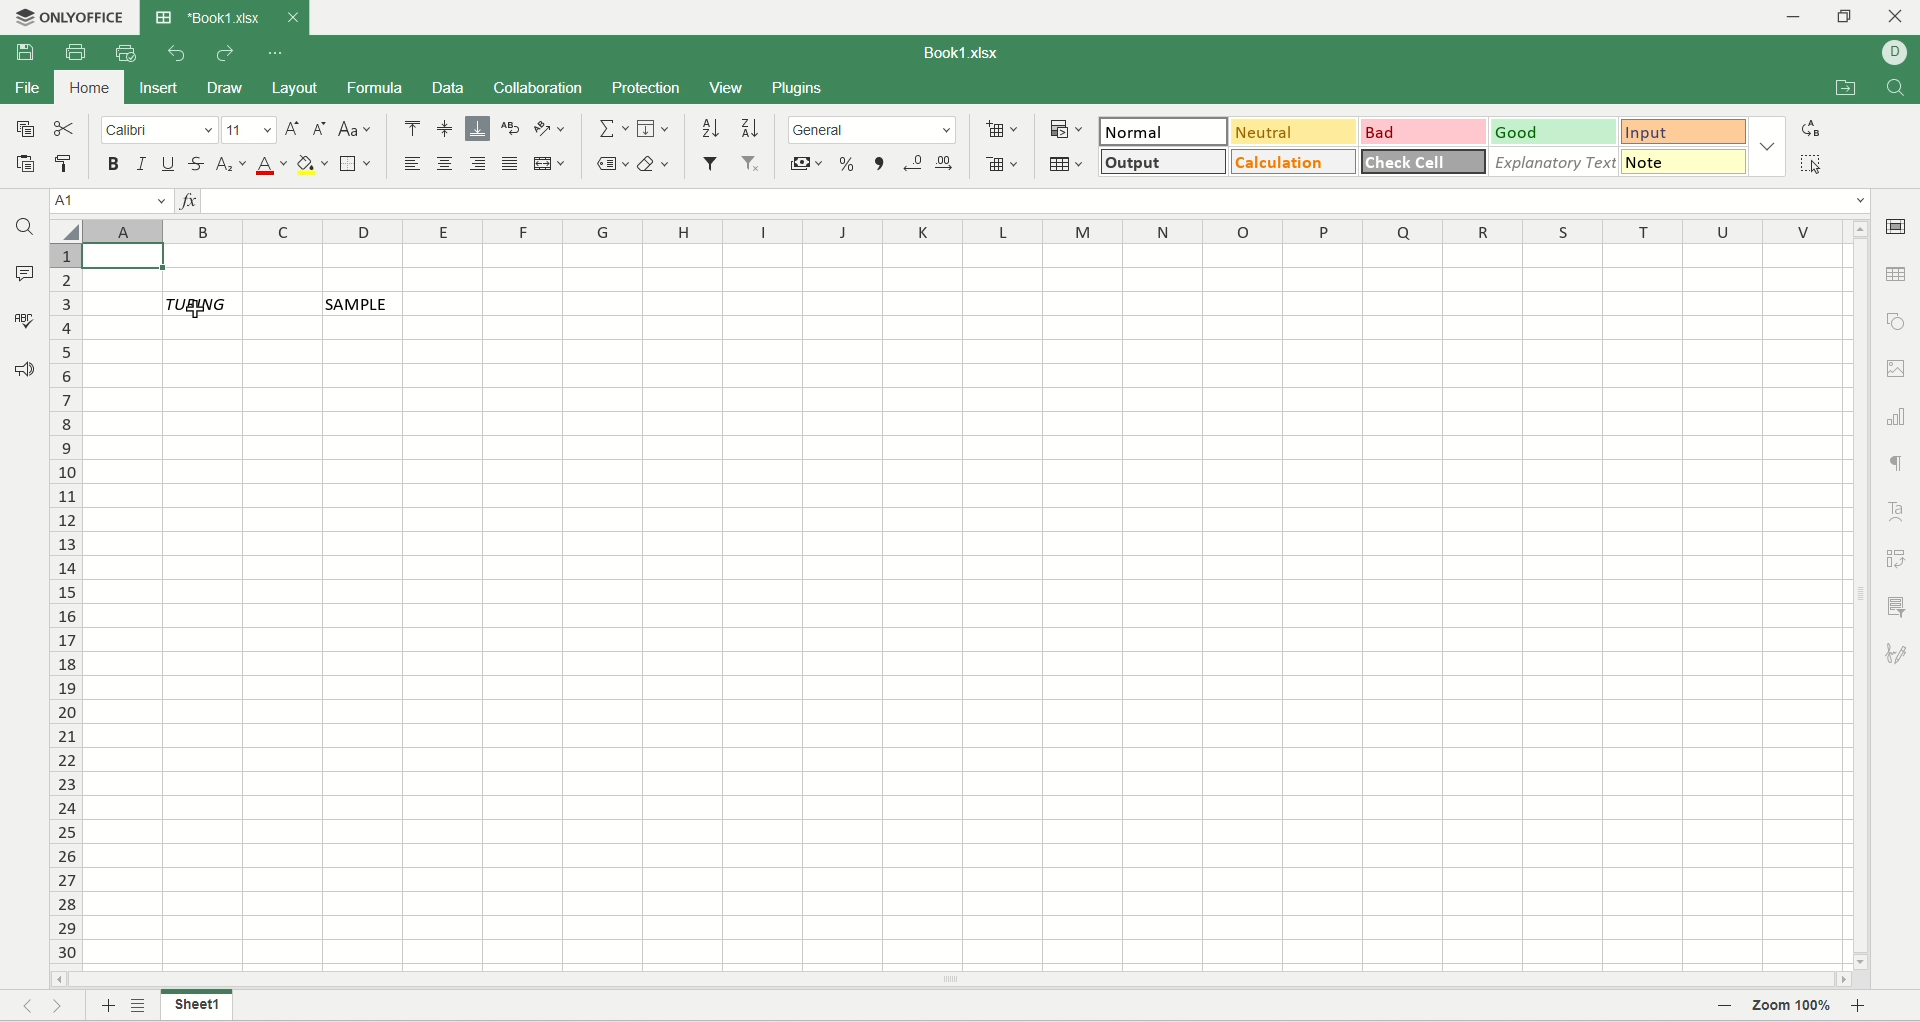 The height and width of the screenshot is (1022, 1920). I want to click on good, so click(1554, 132).